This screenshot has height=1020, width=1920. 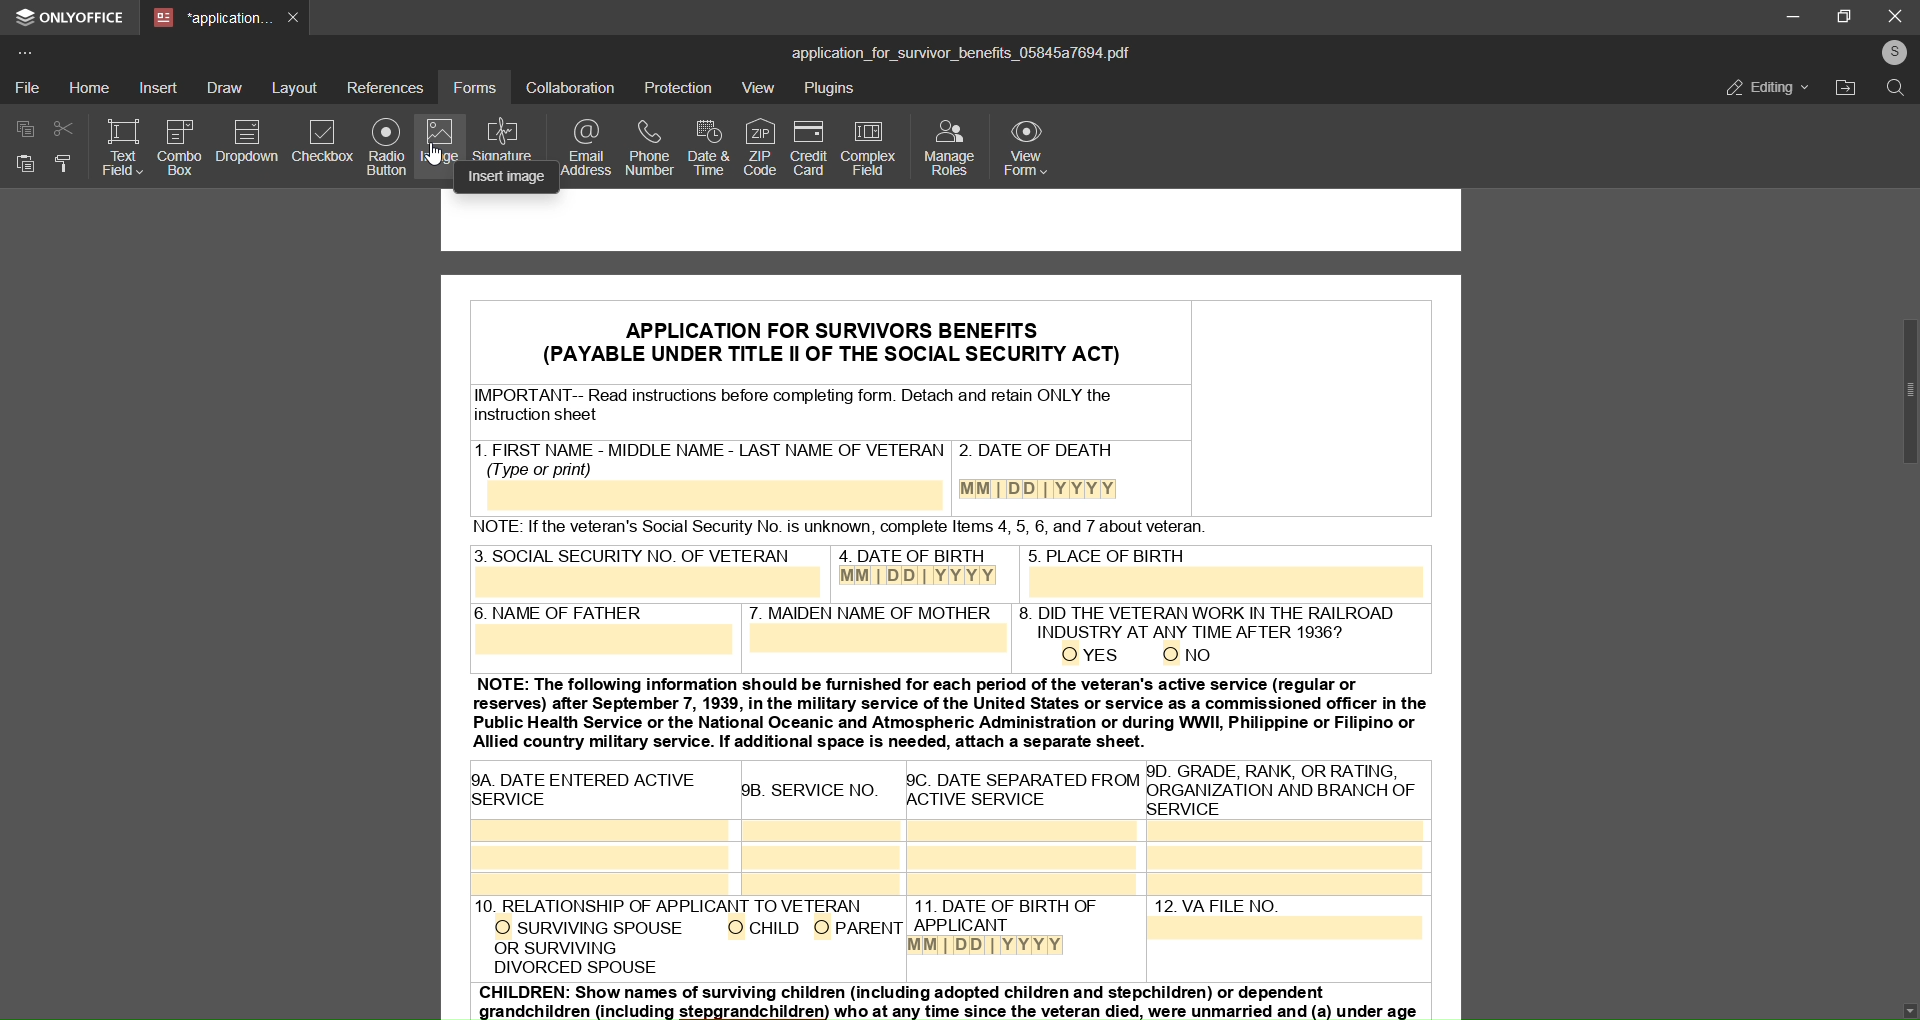 What do you see at coordinates (1895, 15) in the screenshot?
I see `close` at bounding box center [1895, 15].